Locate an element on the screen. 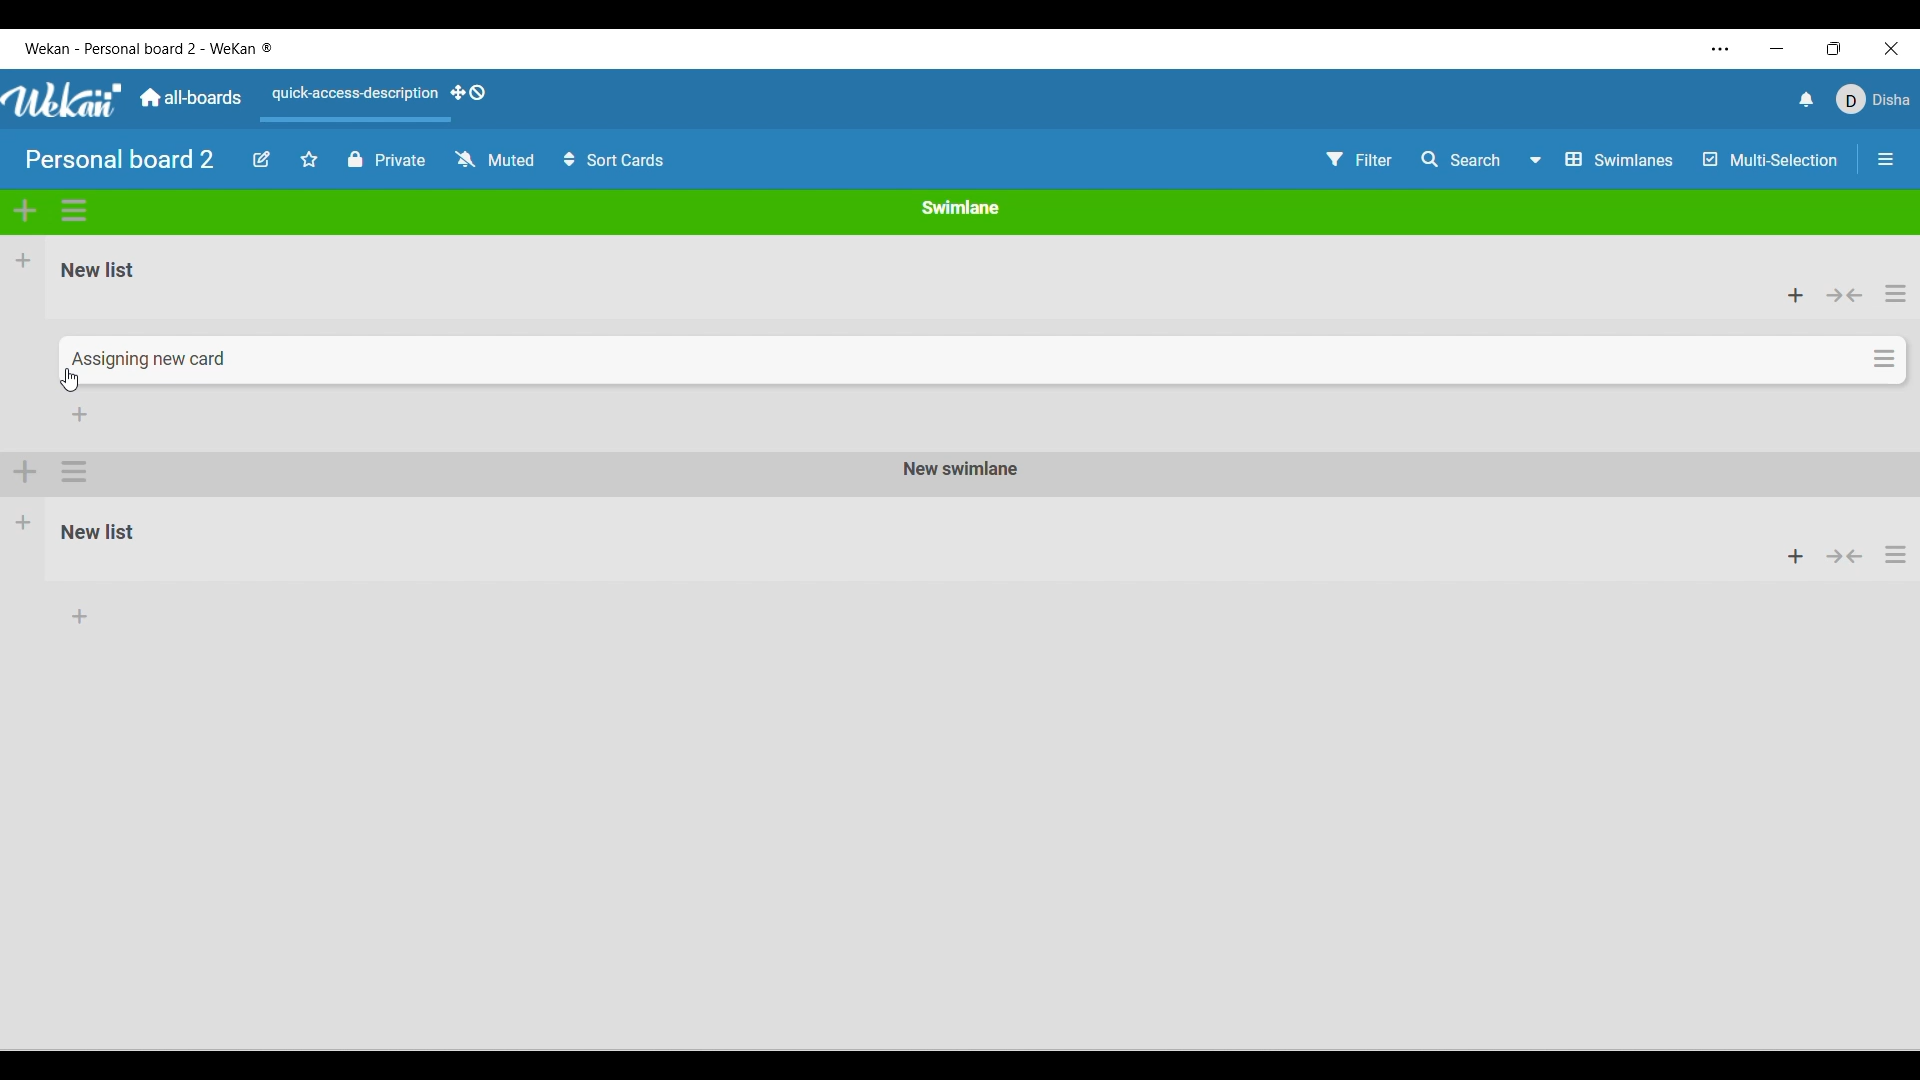 The height and width of the screenshot is (1080, 1920). cursor is located at coordinates (68, 385).